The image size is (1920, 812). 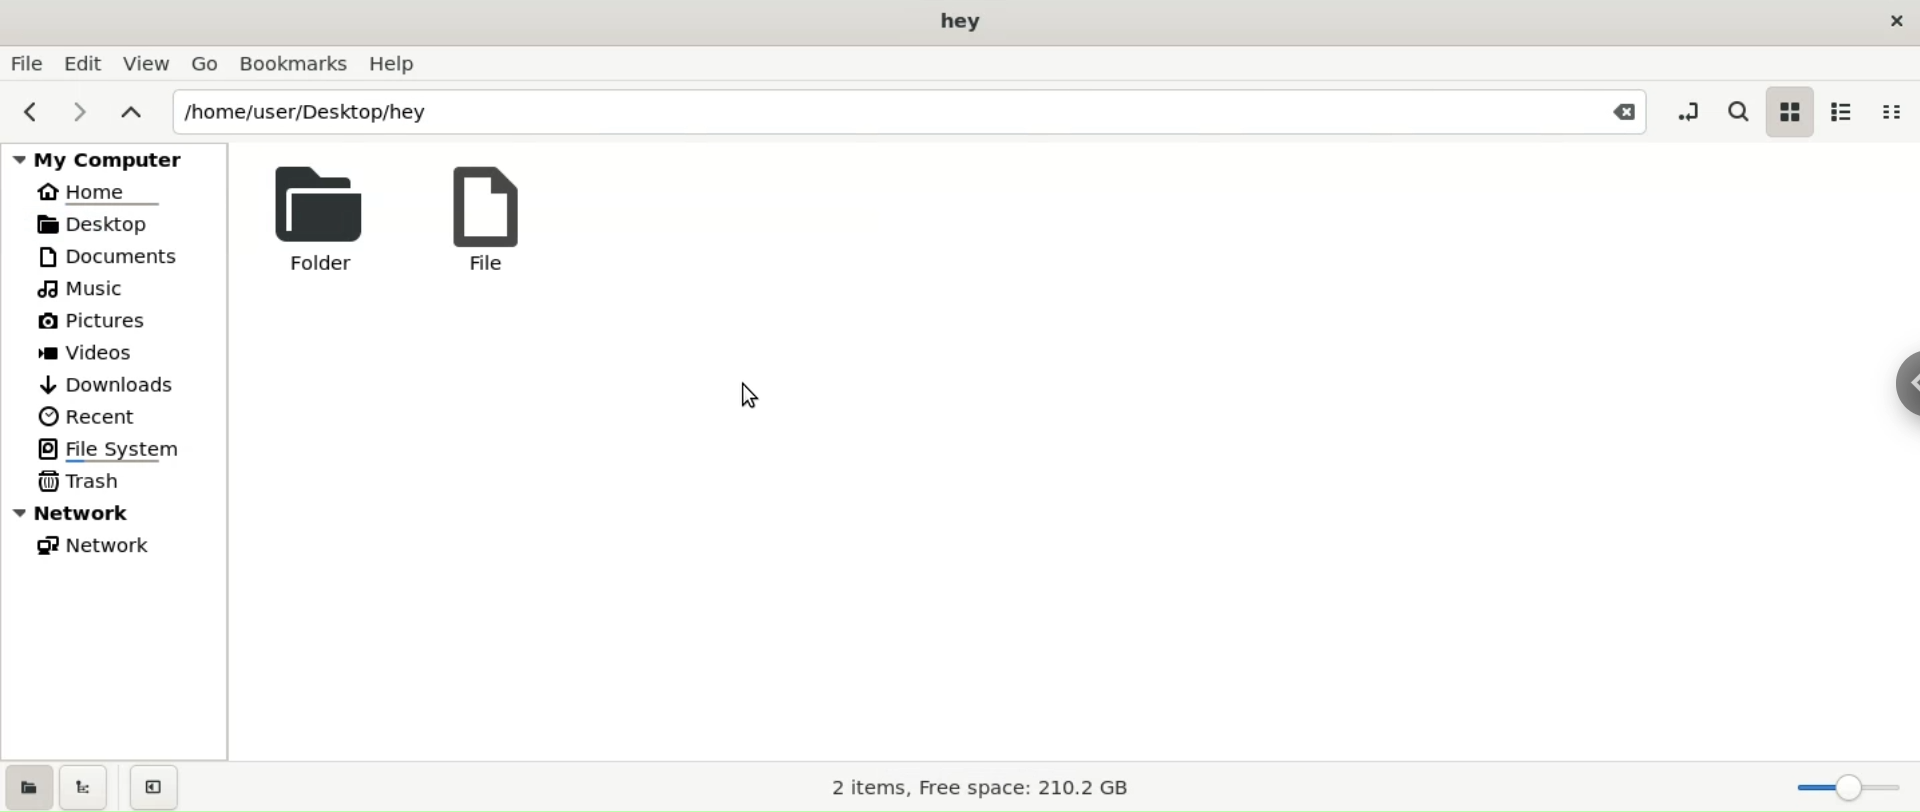 I want to click on hey, so click(x=967, y=20).